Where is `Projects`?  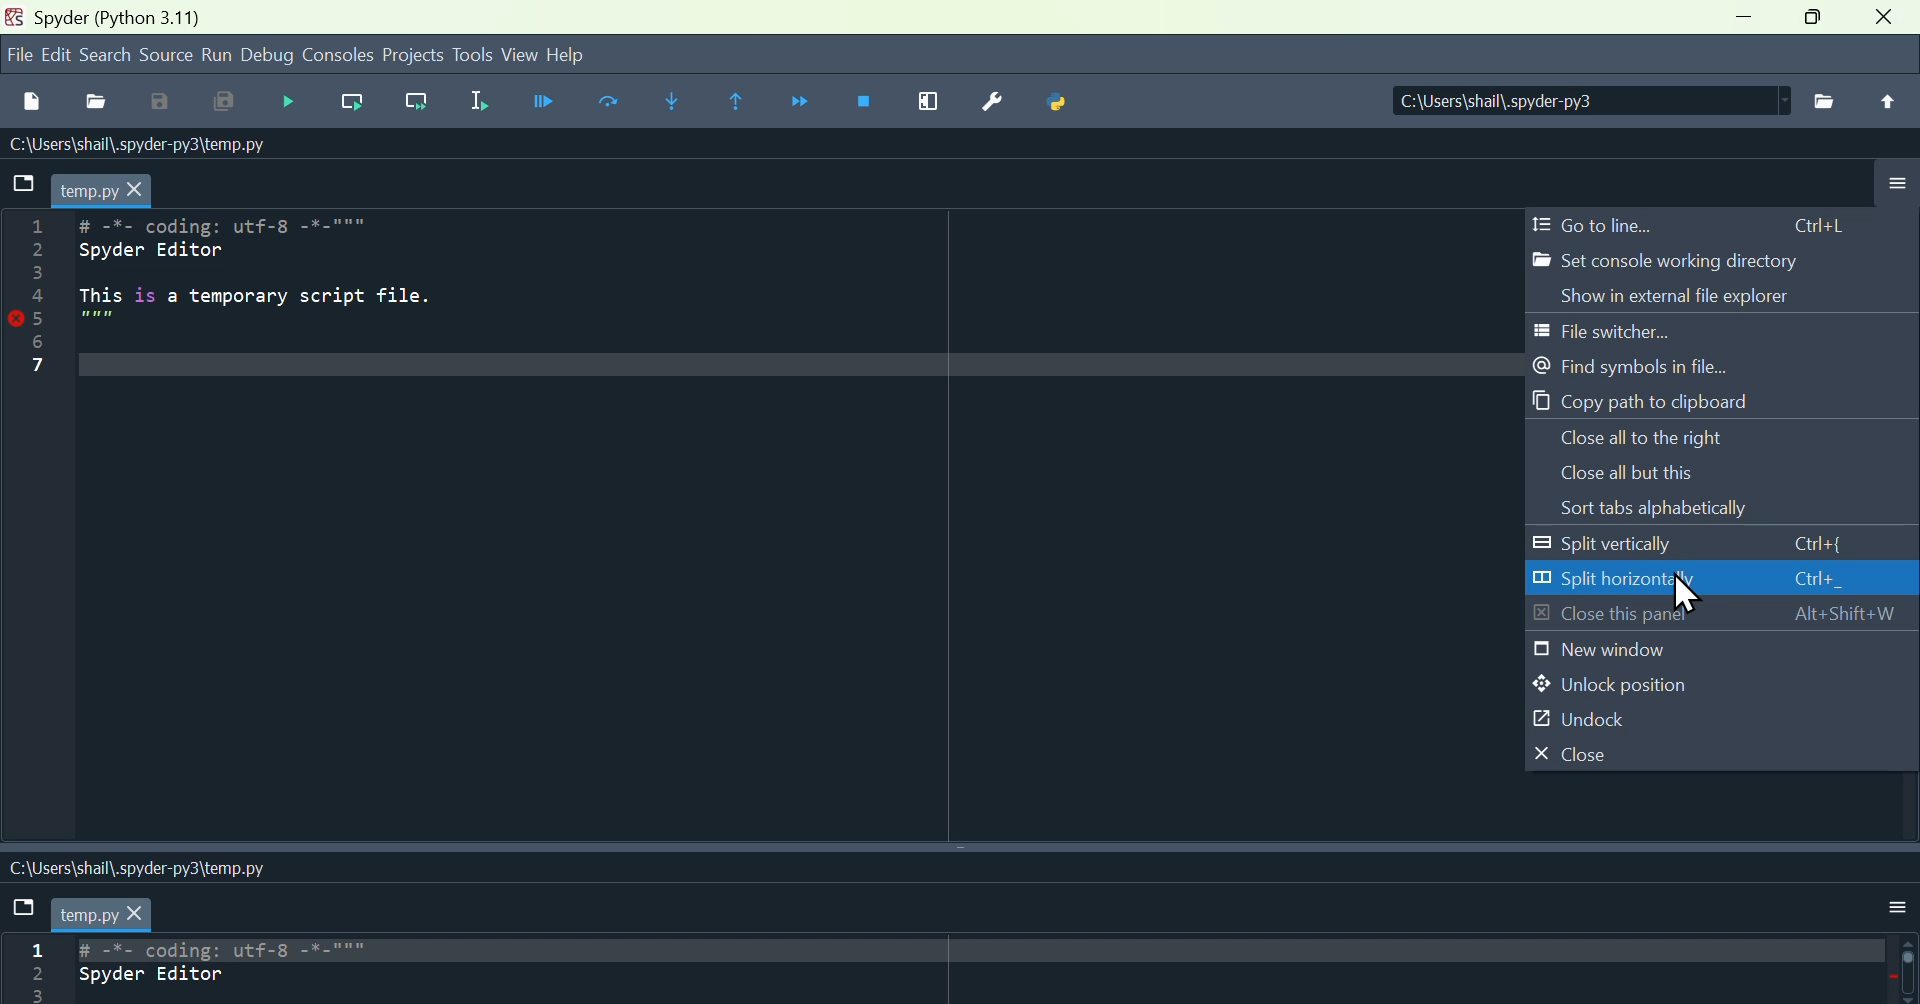 Projects is located at coordinates (411, 58).